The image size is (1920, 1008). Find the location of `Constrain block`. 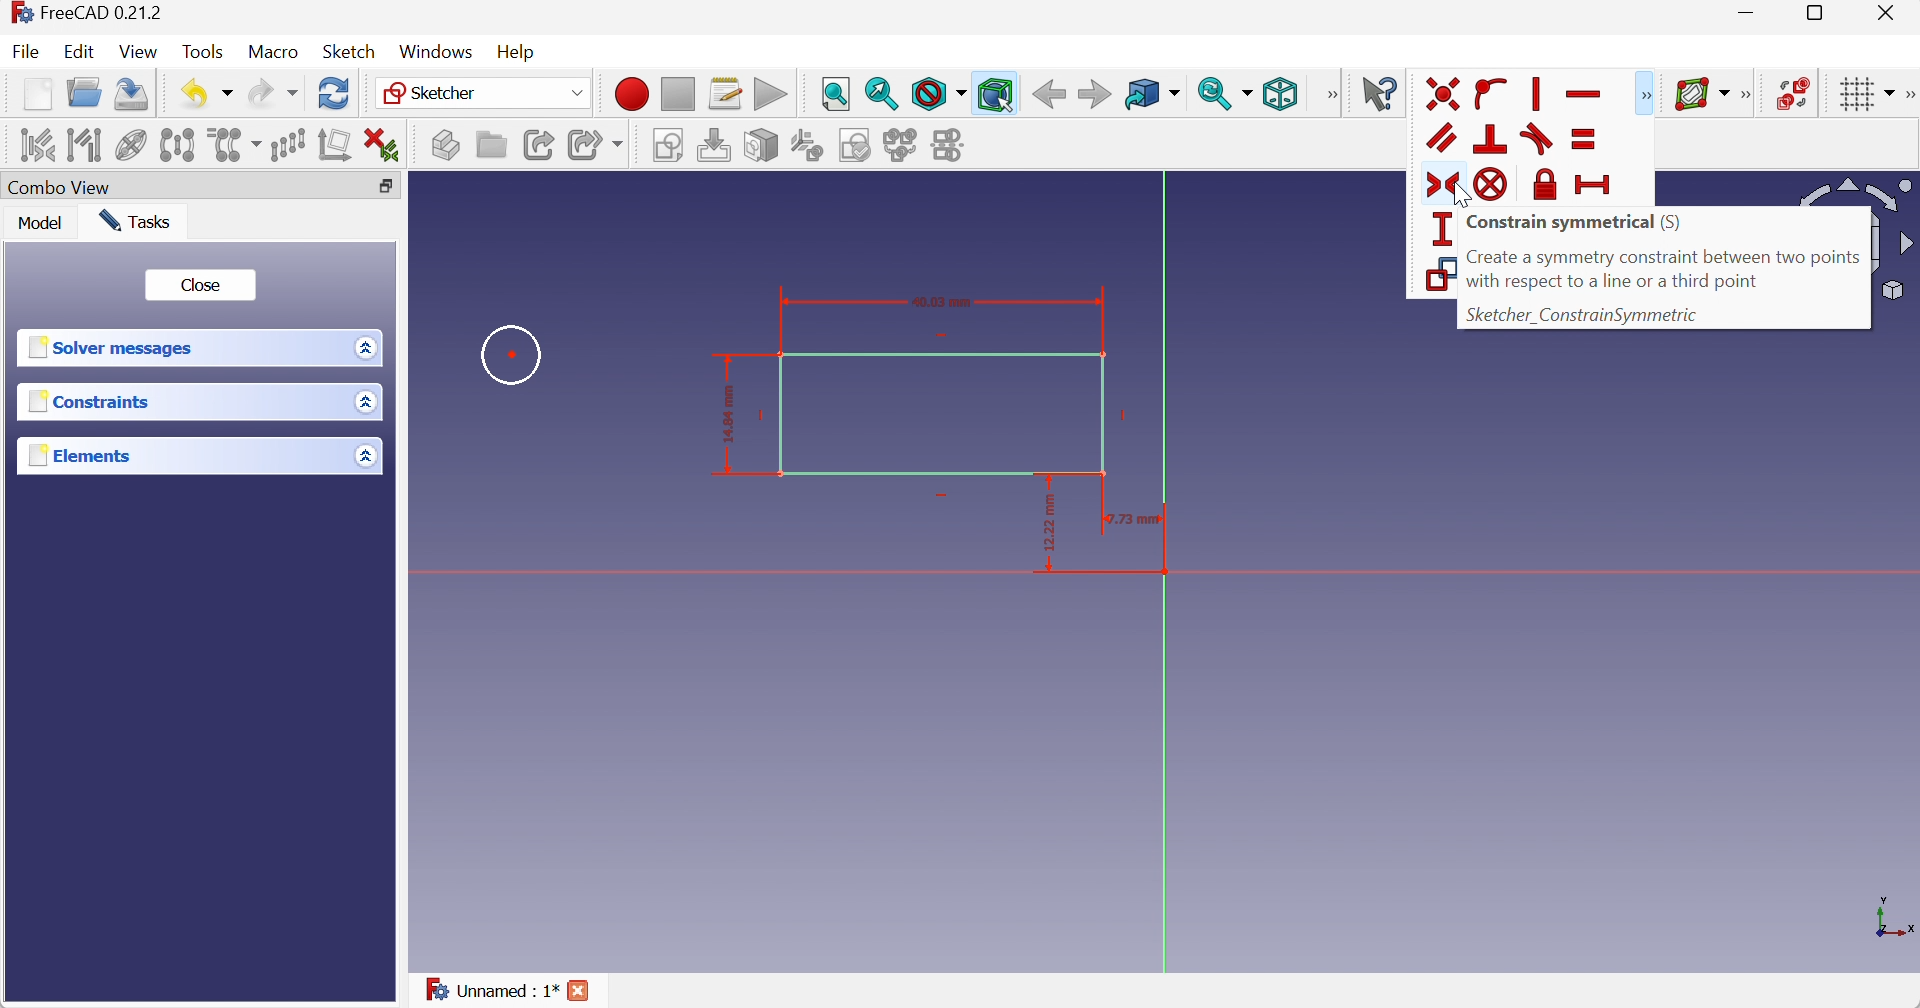

Constrain block is located at coordinates (1492, 184).